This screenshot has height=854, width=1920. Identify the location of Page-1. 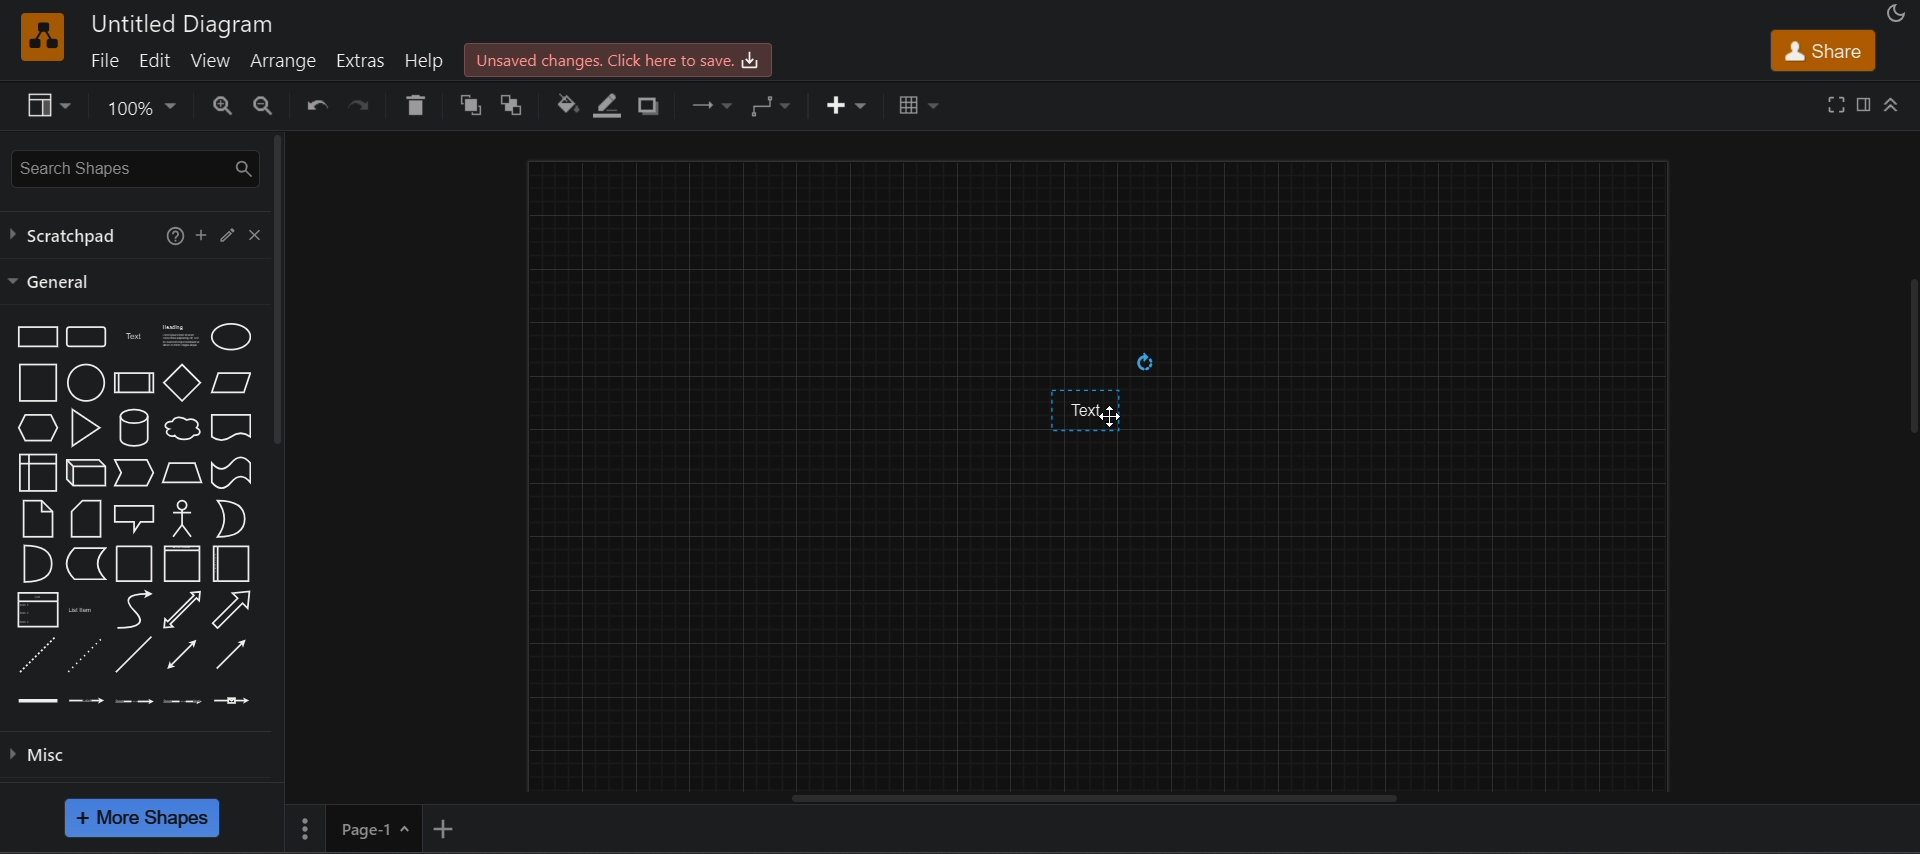
(357, 828).